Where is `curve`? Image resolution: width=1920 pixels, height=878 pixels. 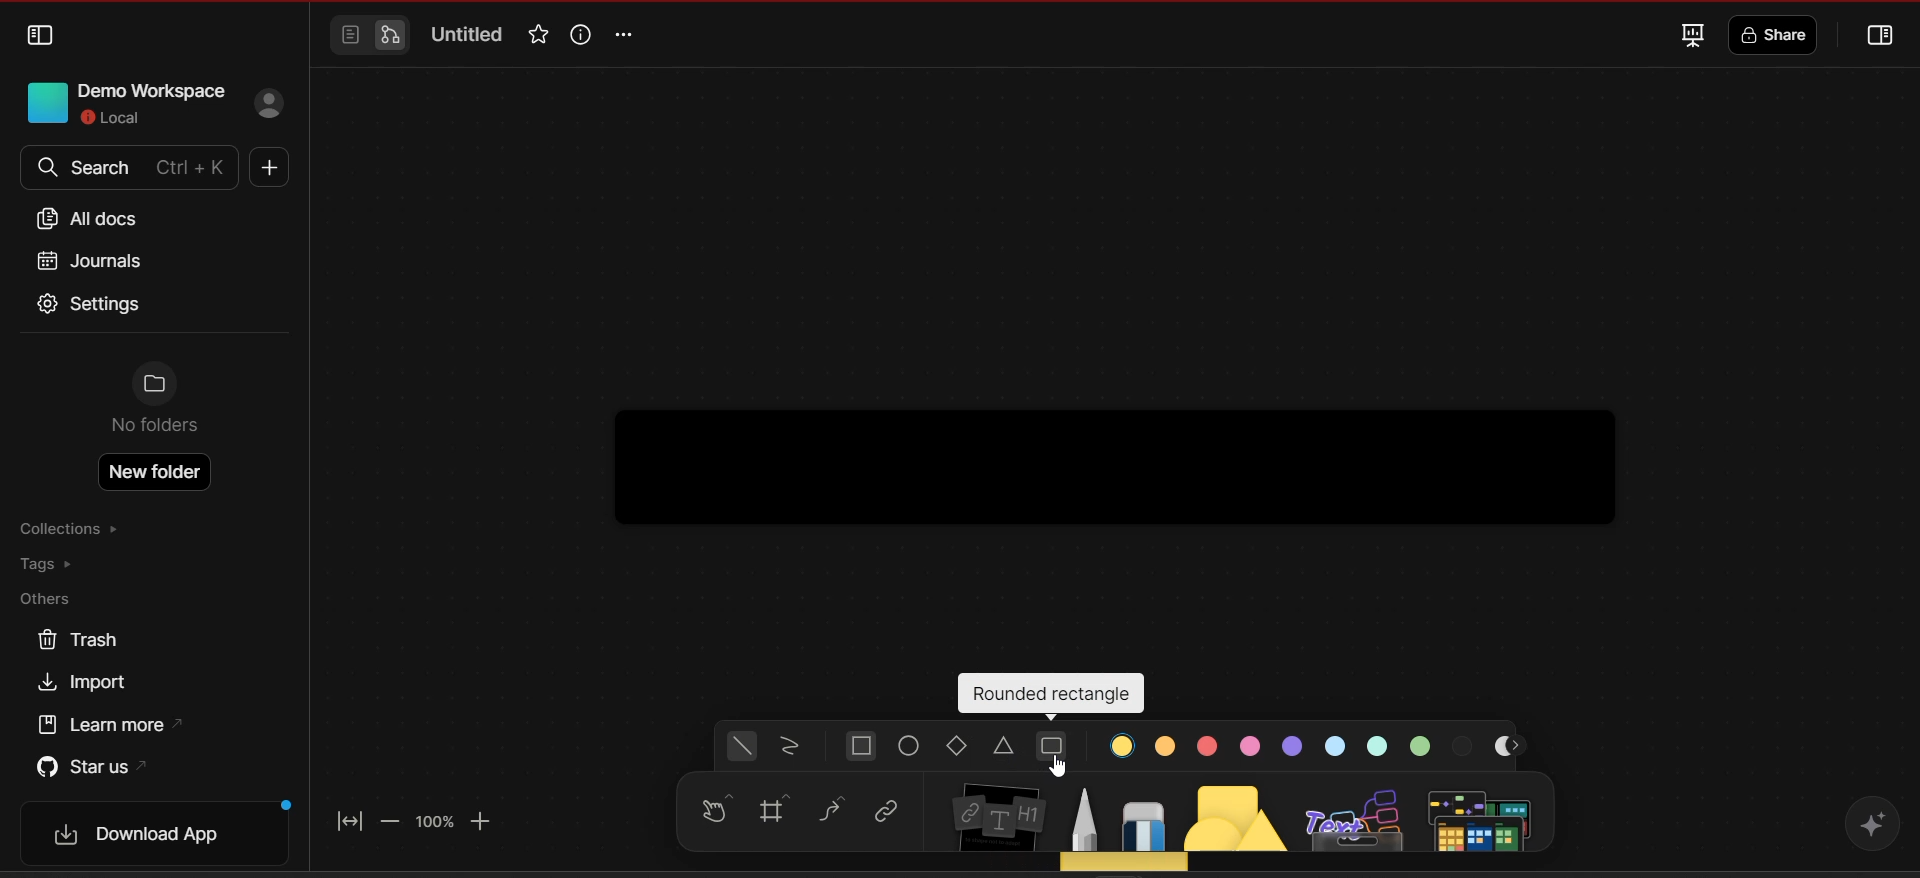 curve is located at coordinates (834, 810).